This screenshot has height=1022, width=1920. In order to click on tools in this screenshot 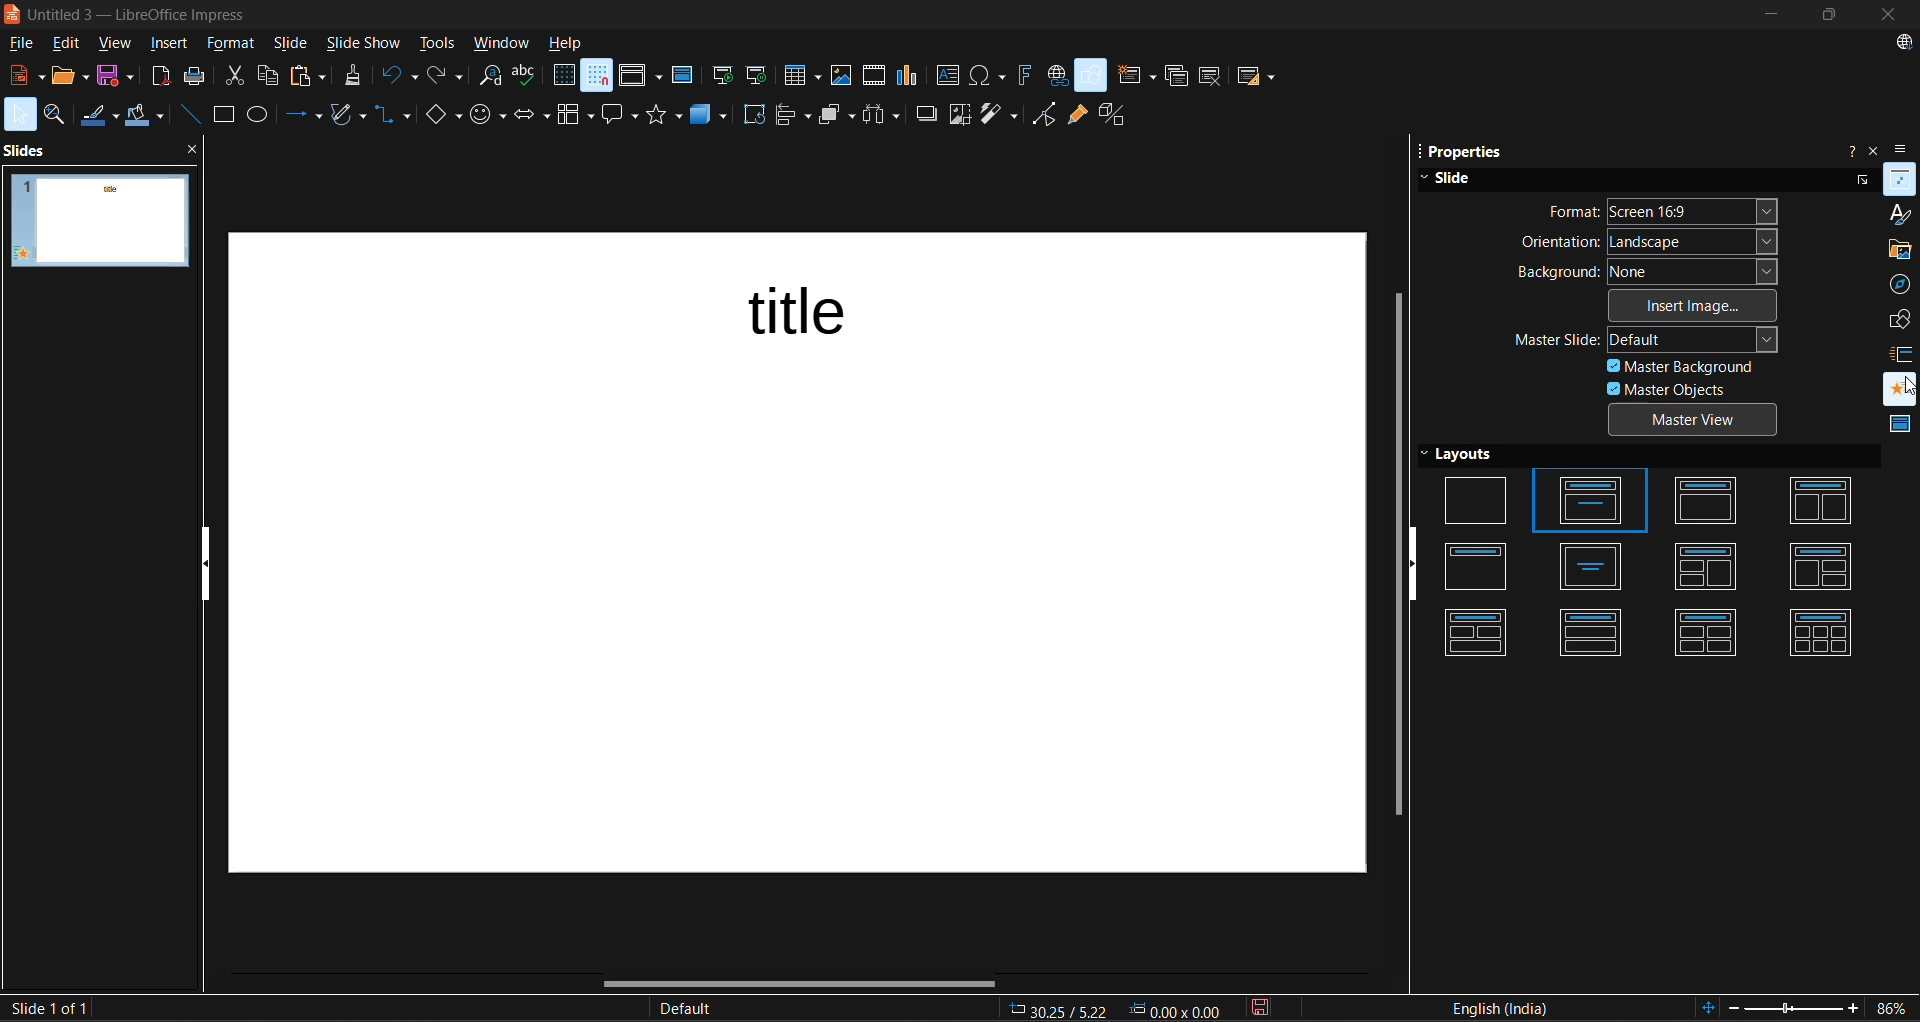, I will do `click(438, 46)`.